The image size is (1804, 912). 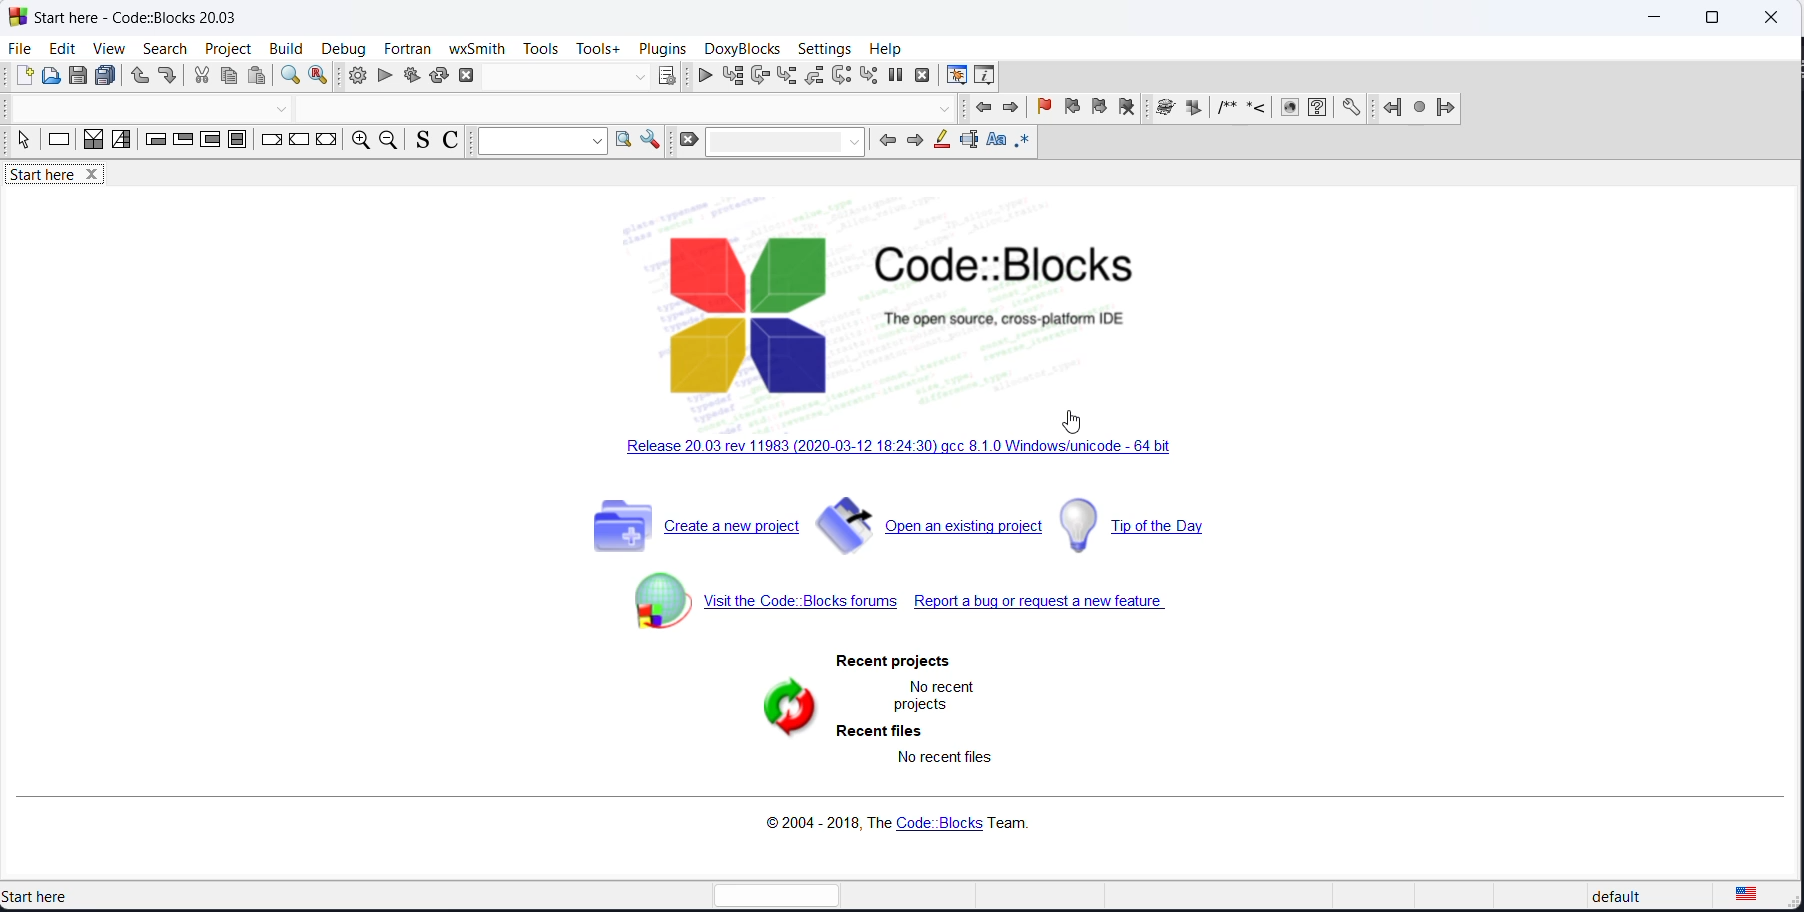 What do you see at coordinates (94, 144) in the screenshot?
I see `decision` at bounding box center [94, 144].